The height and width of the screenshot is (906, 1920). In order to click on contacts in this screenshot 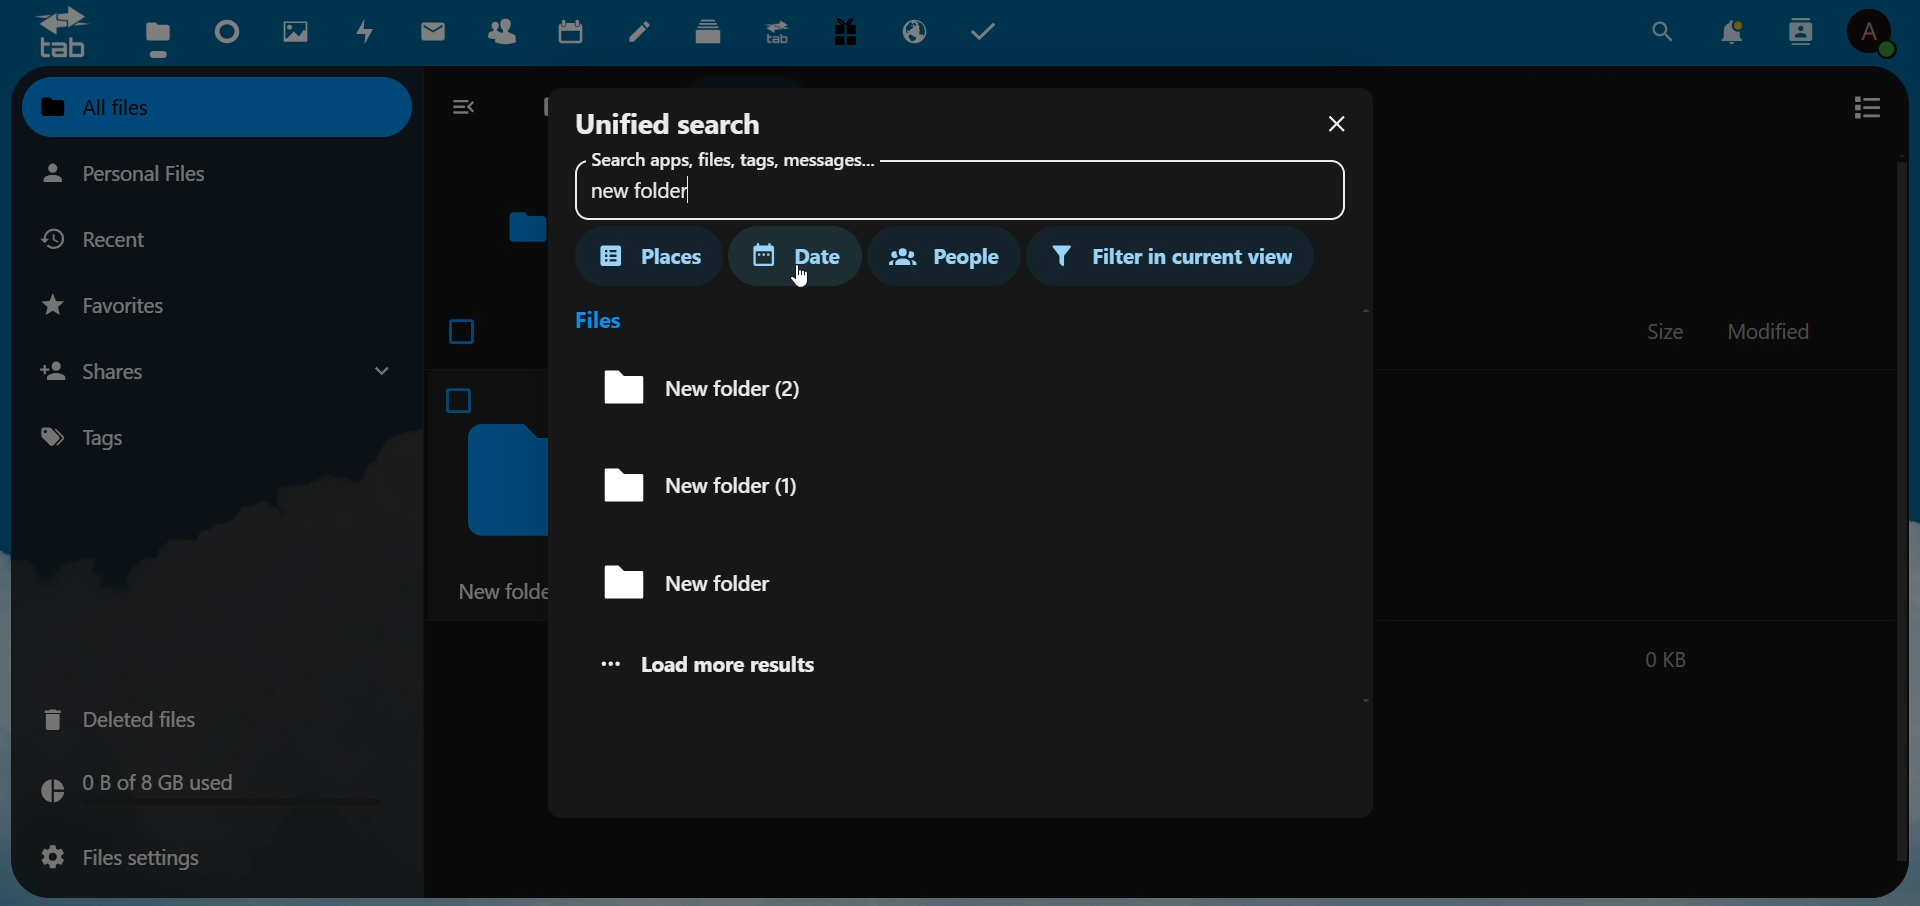, I will do `click(1802, 31)`.